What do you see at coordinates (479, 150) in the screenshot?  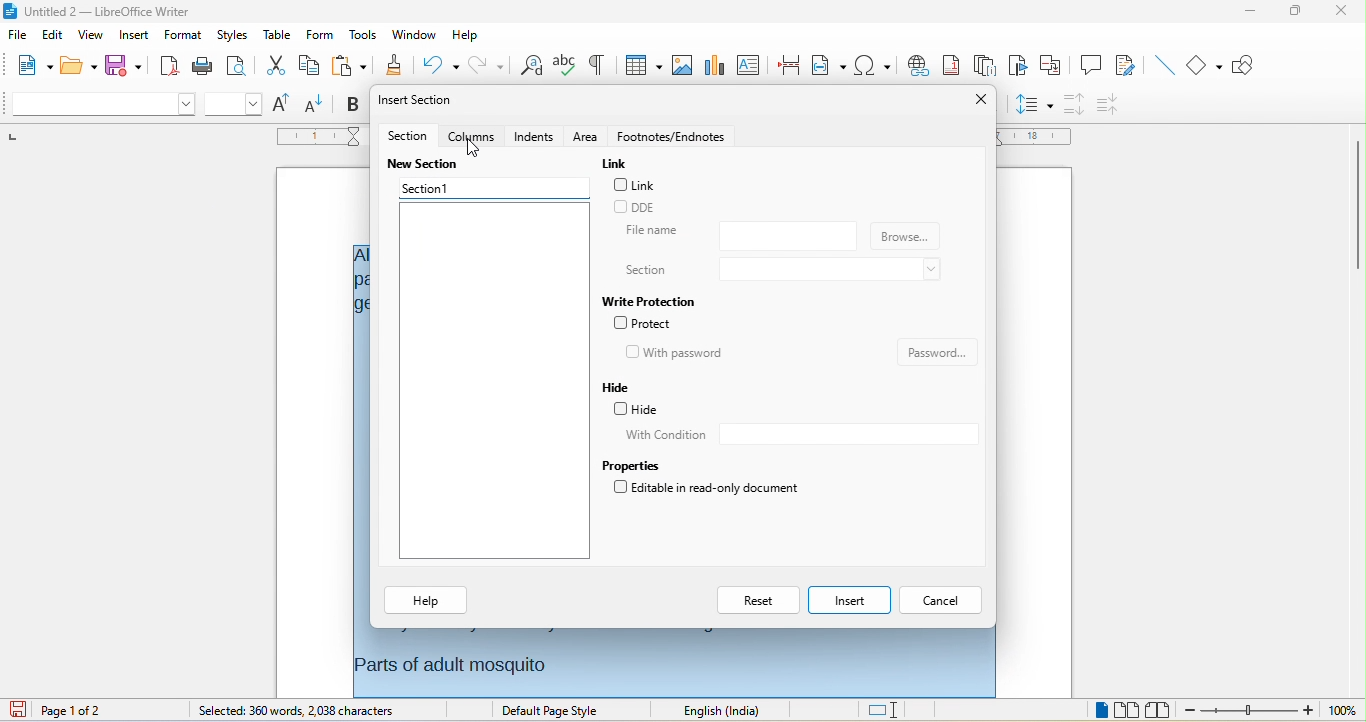 I see `cursor movement ` at bounding box center [479, 150].